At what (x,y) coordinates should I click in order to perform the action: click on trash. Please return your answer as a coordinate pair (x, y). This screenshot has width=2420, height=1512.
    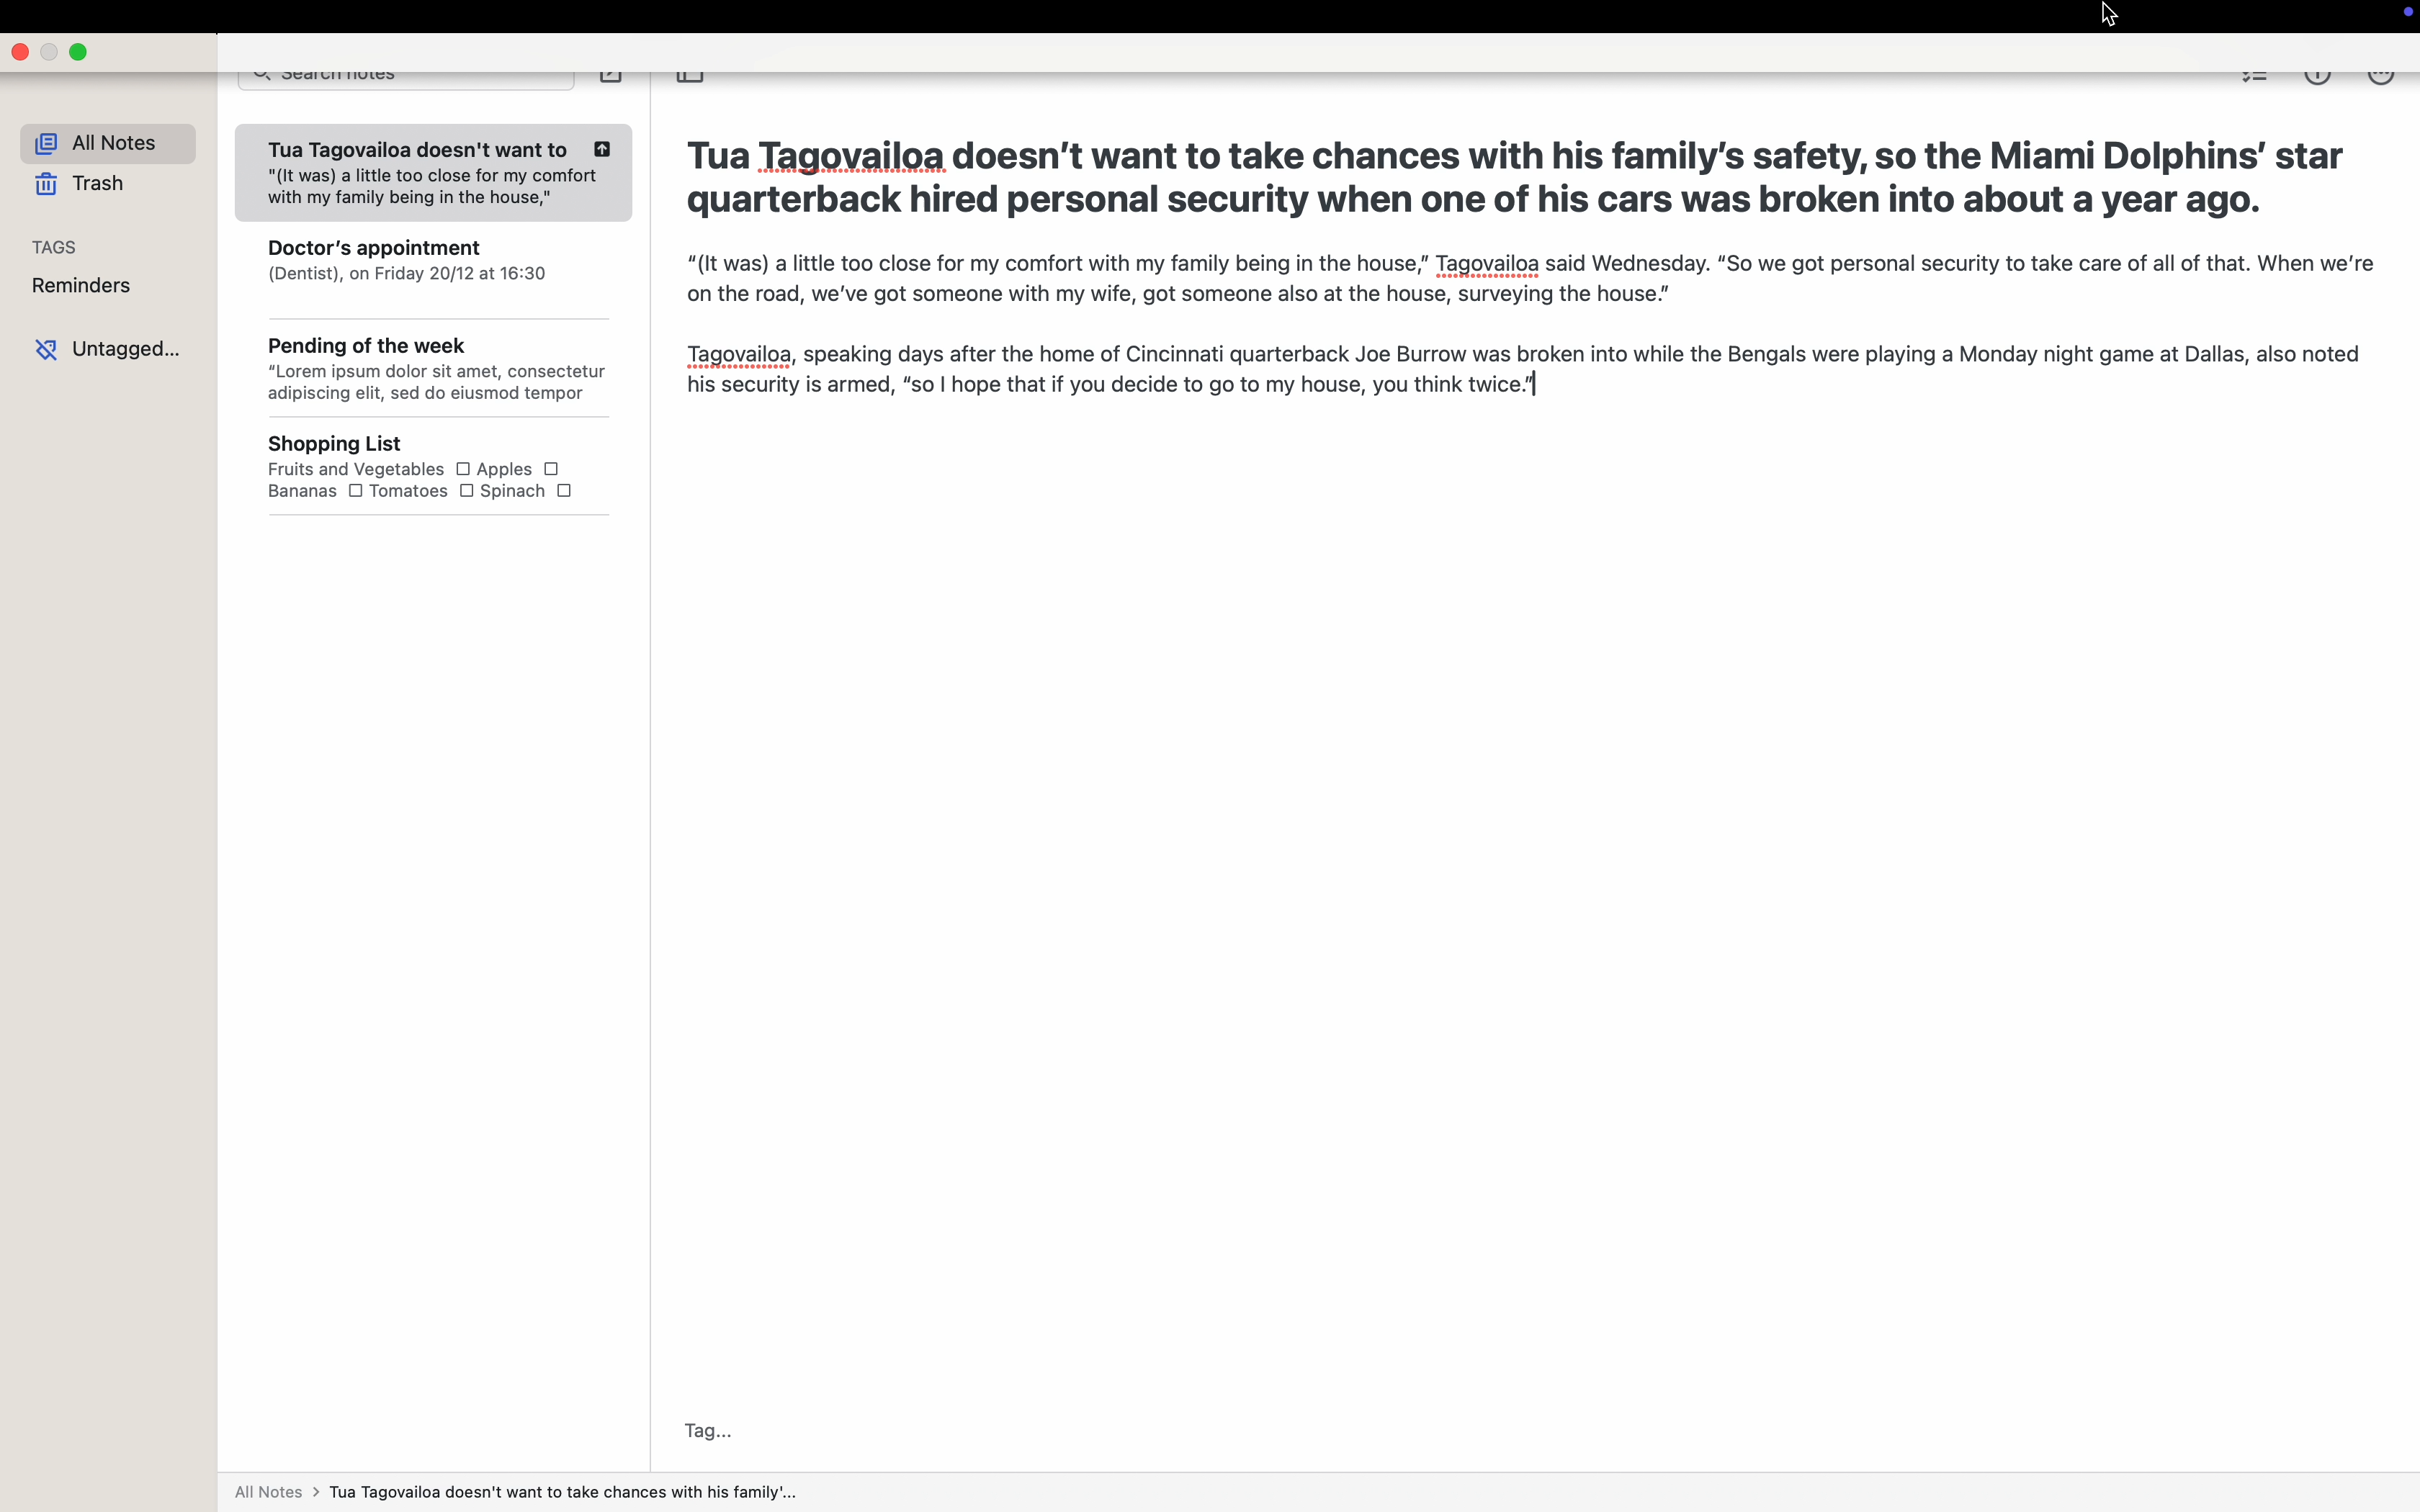
    Looking at the image, I should click on (79, 186).